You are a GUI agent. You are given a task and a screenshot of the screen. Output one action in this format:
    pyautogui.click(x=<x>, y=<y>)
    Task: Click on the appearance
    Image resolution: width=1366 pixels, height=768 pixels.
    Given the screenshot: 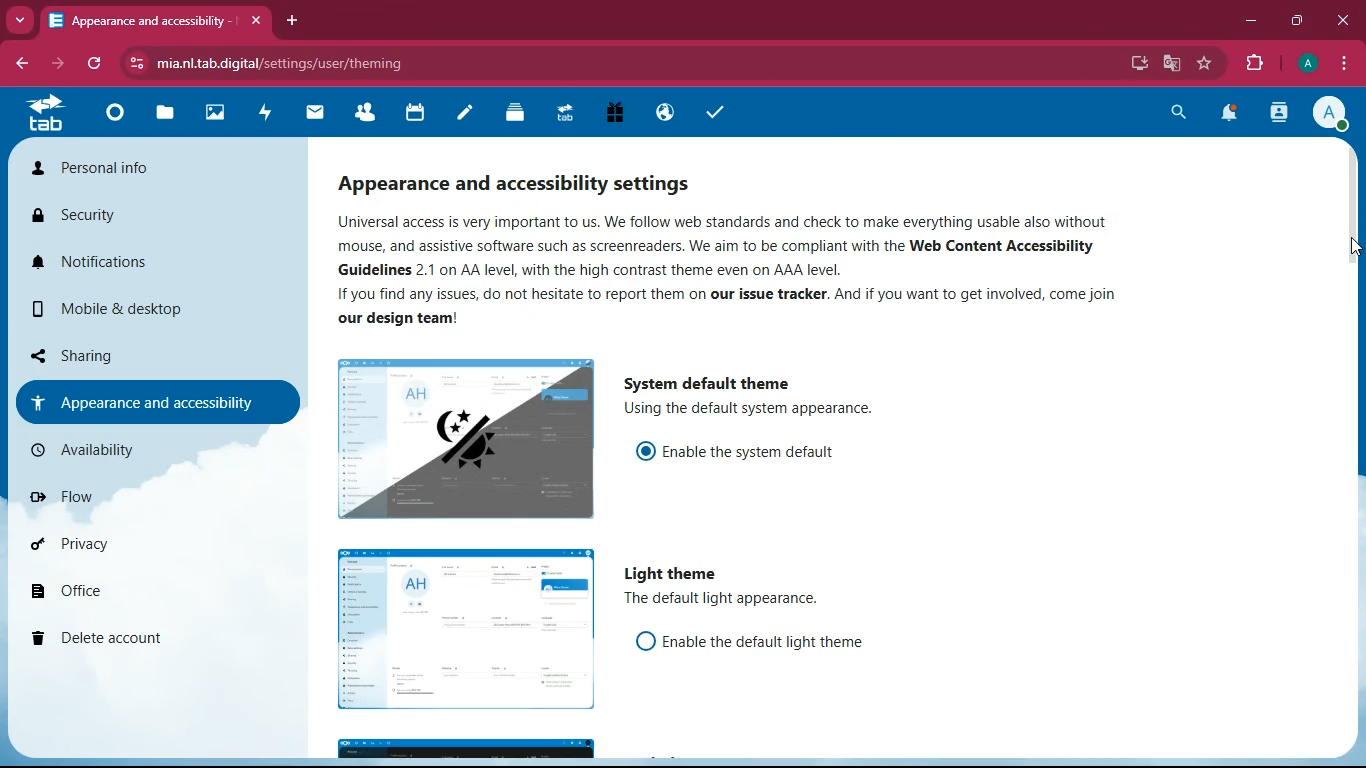 What is the action you would take?
    pyautogui.click(x=534, y=177)
    